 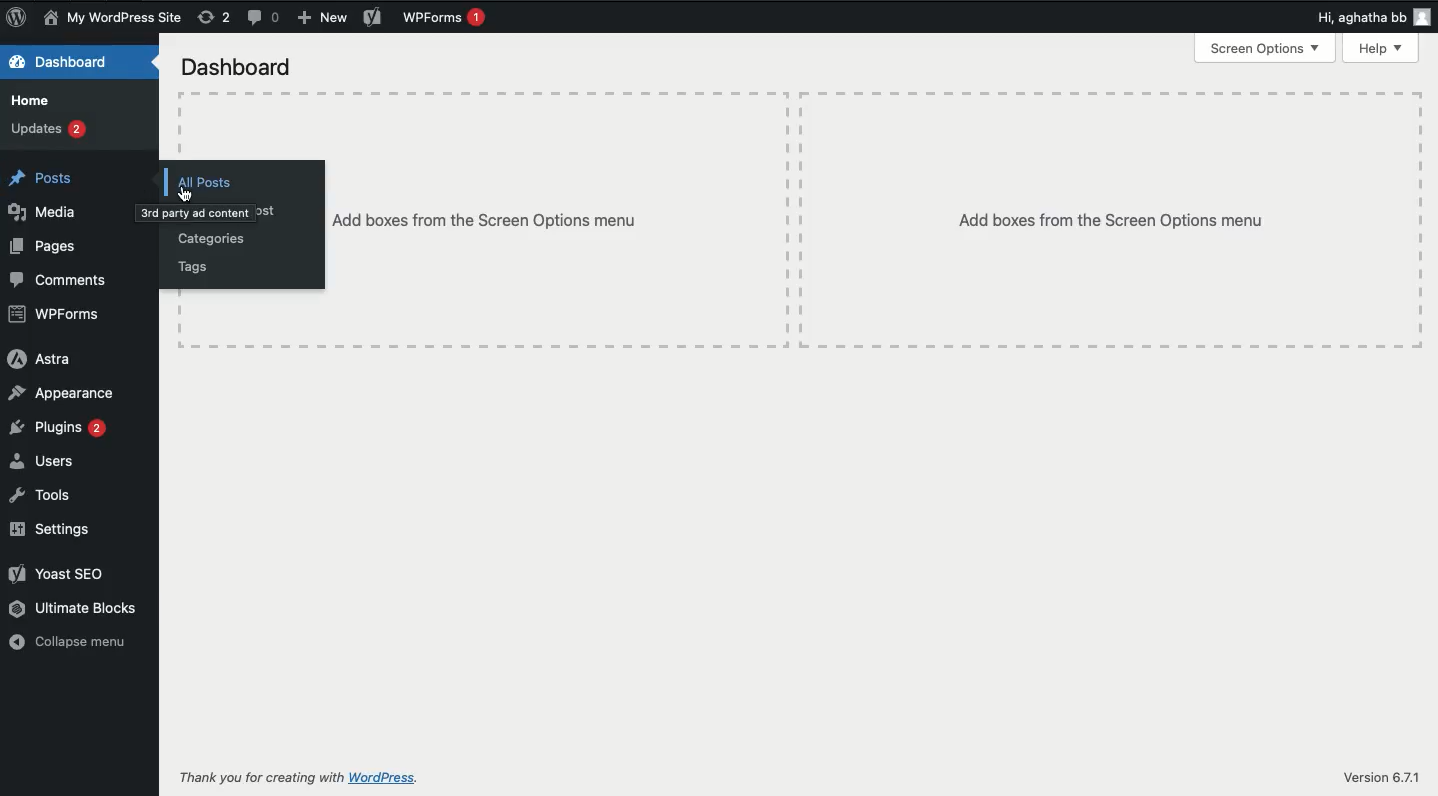 I want to click on Hi user, so click(x=1373, y=17).